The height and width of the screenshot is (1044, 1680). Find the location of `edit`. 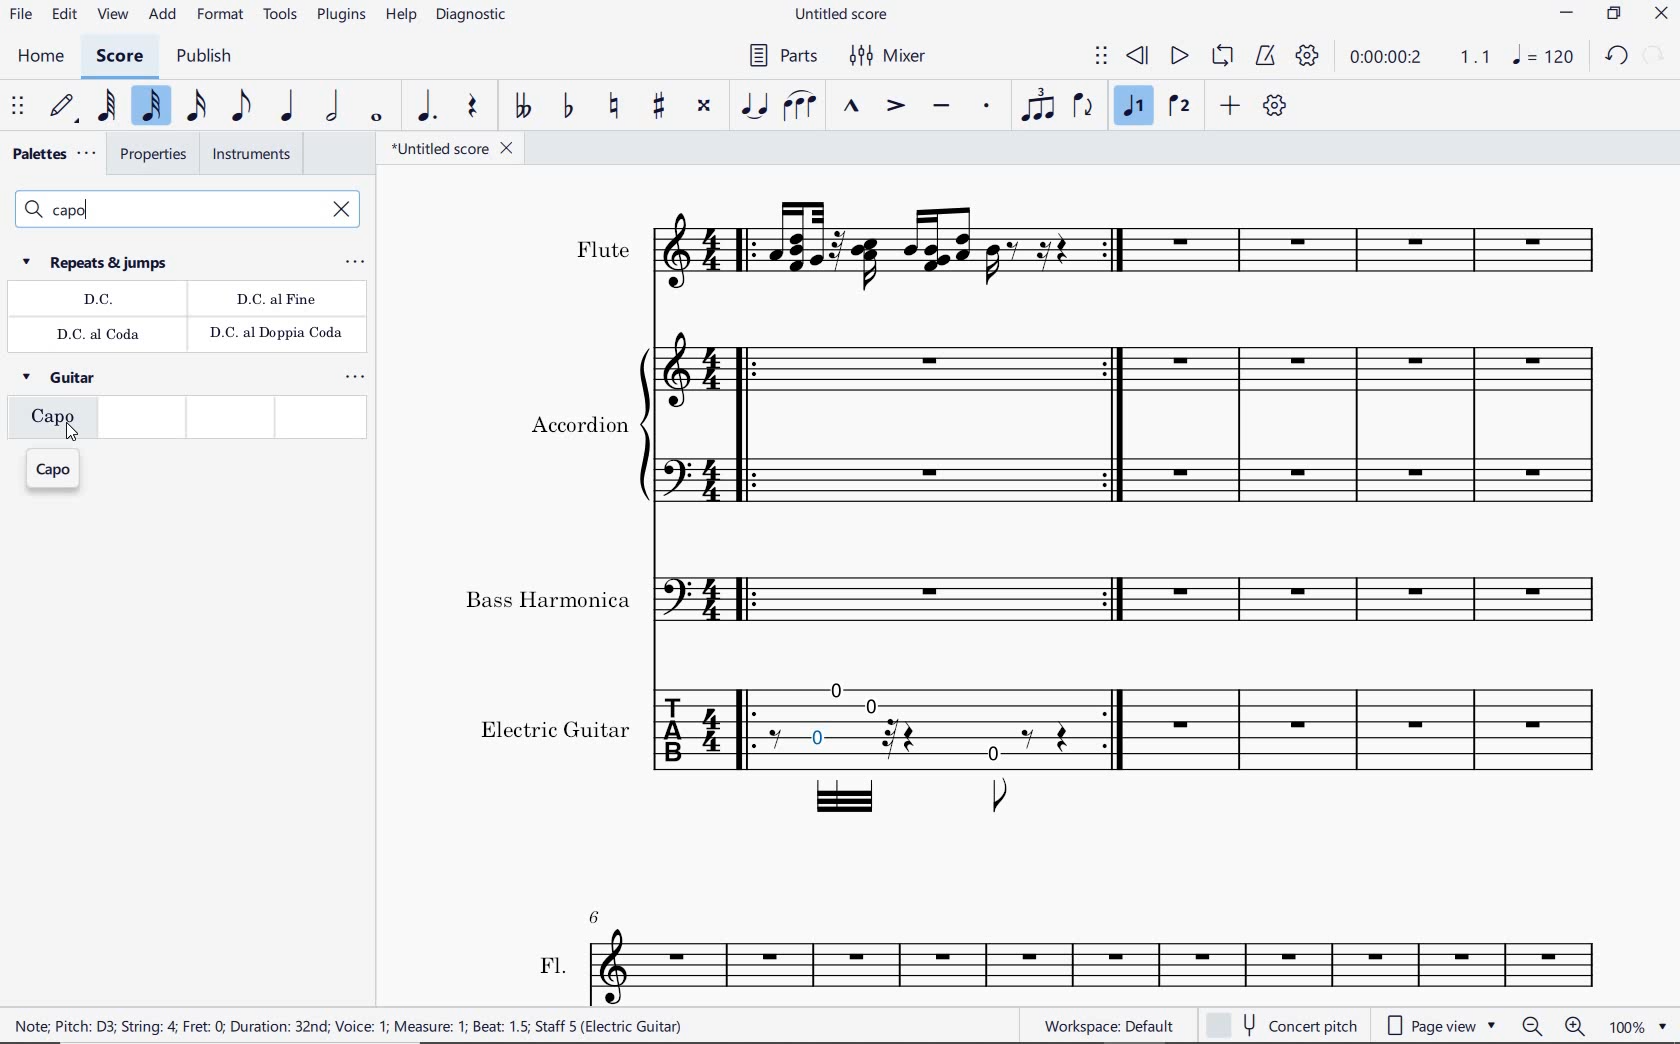

edit is located at coordinates (64, 17).